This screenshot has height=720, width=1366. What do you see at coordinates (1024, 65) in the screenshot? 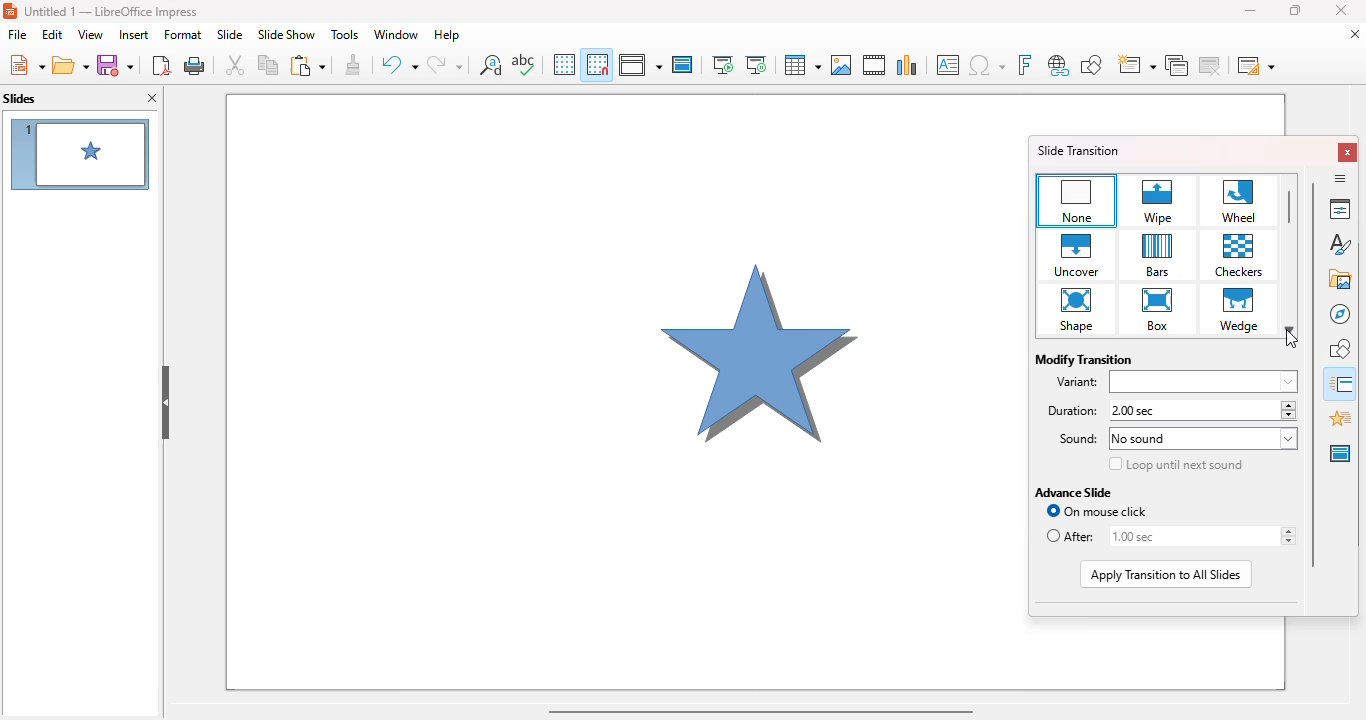
I see `insert fontwork text` at bounding box center [1024, 65].